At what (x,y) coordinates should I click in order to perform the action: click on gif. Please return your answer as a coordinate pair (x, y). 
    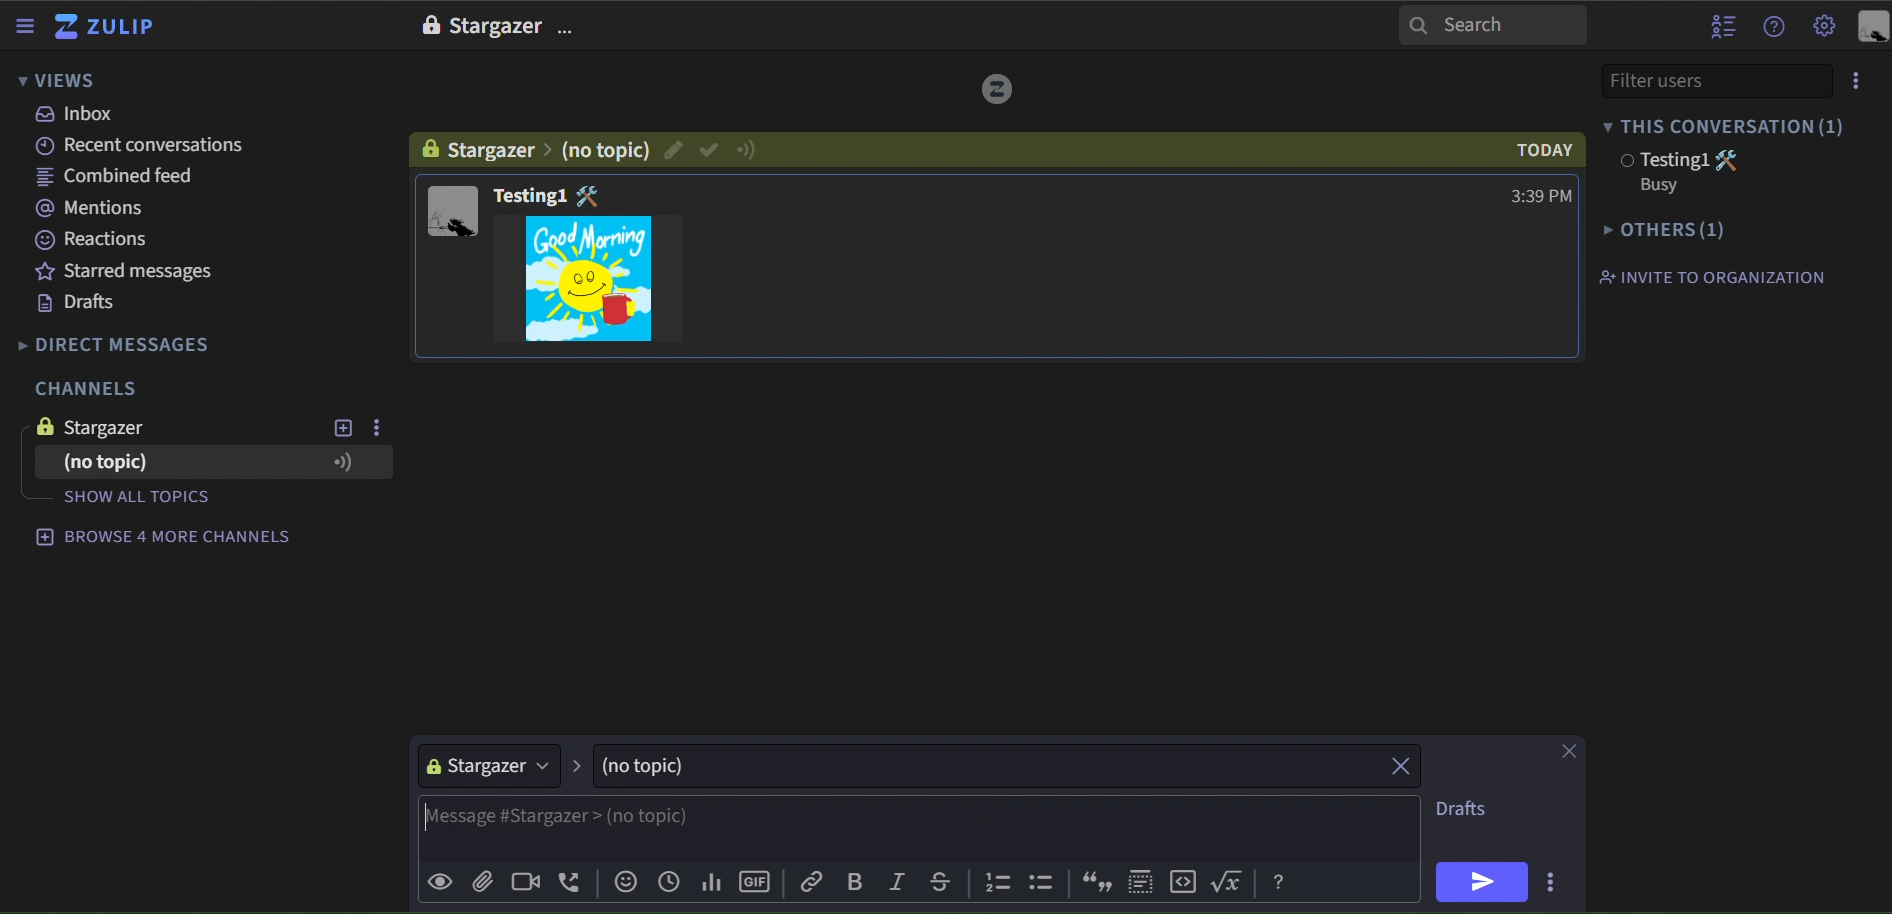
    Looking at the image, I should click on (757, 878).